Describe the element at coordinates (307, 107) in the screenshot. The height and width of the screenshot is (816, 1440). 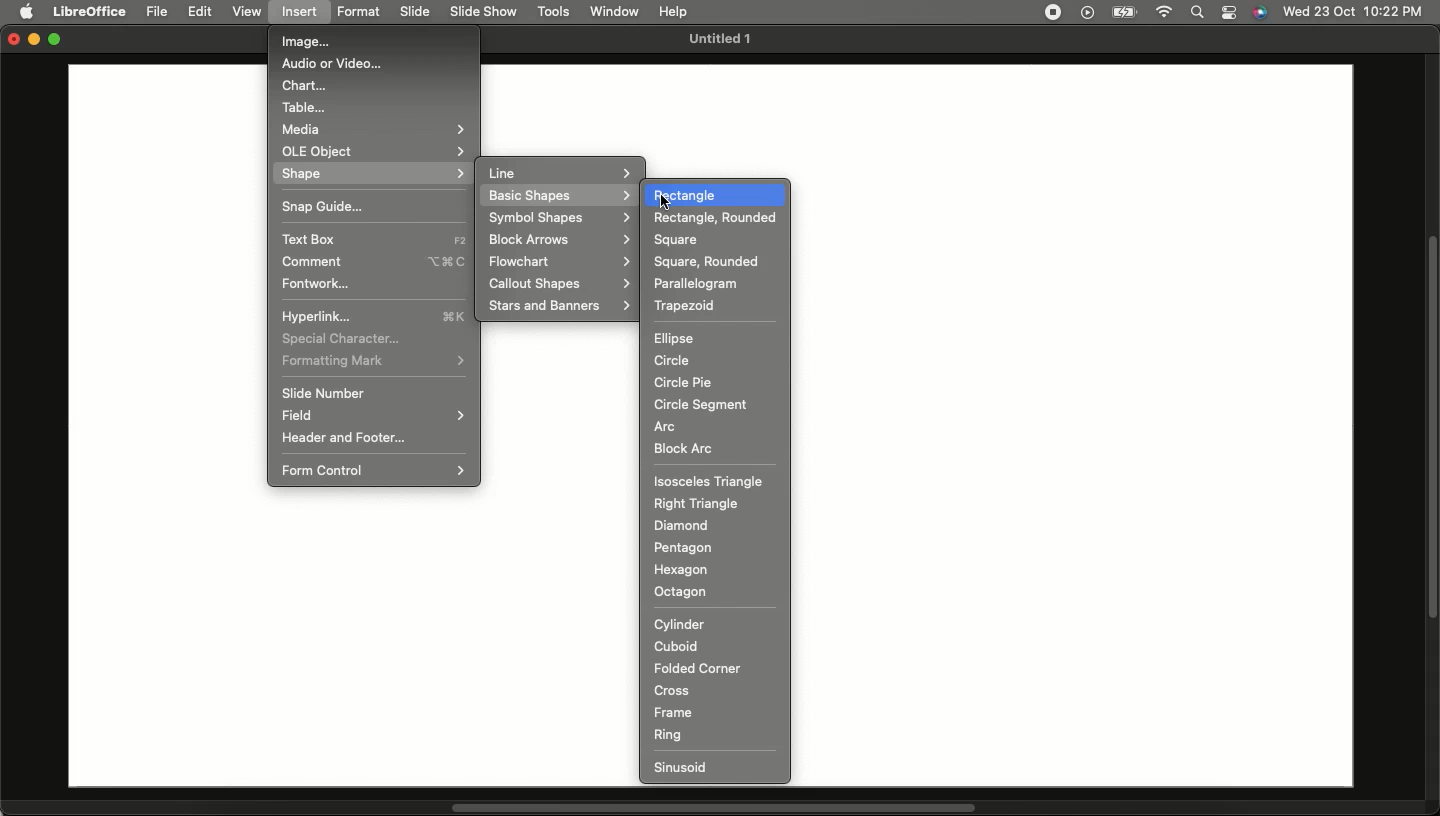
I see `Table` at that location.